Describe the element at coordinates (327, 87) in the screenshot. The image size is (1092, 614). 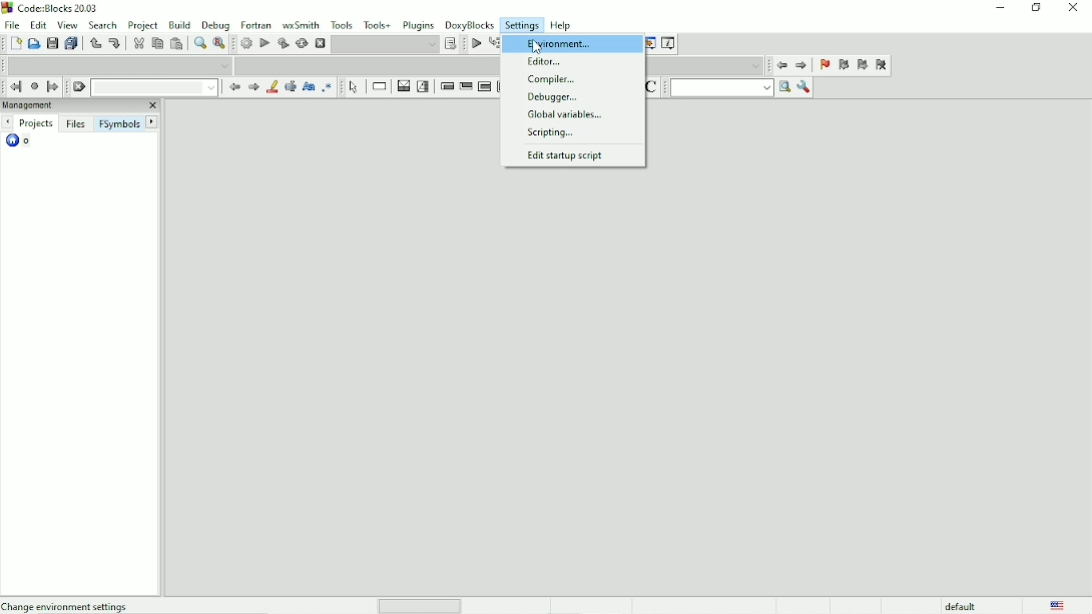
I see `Use regex` at that location.